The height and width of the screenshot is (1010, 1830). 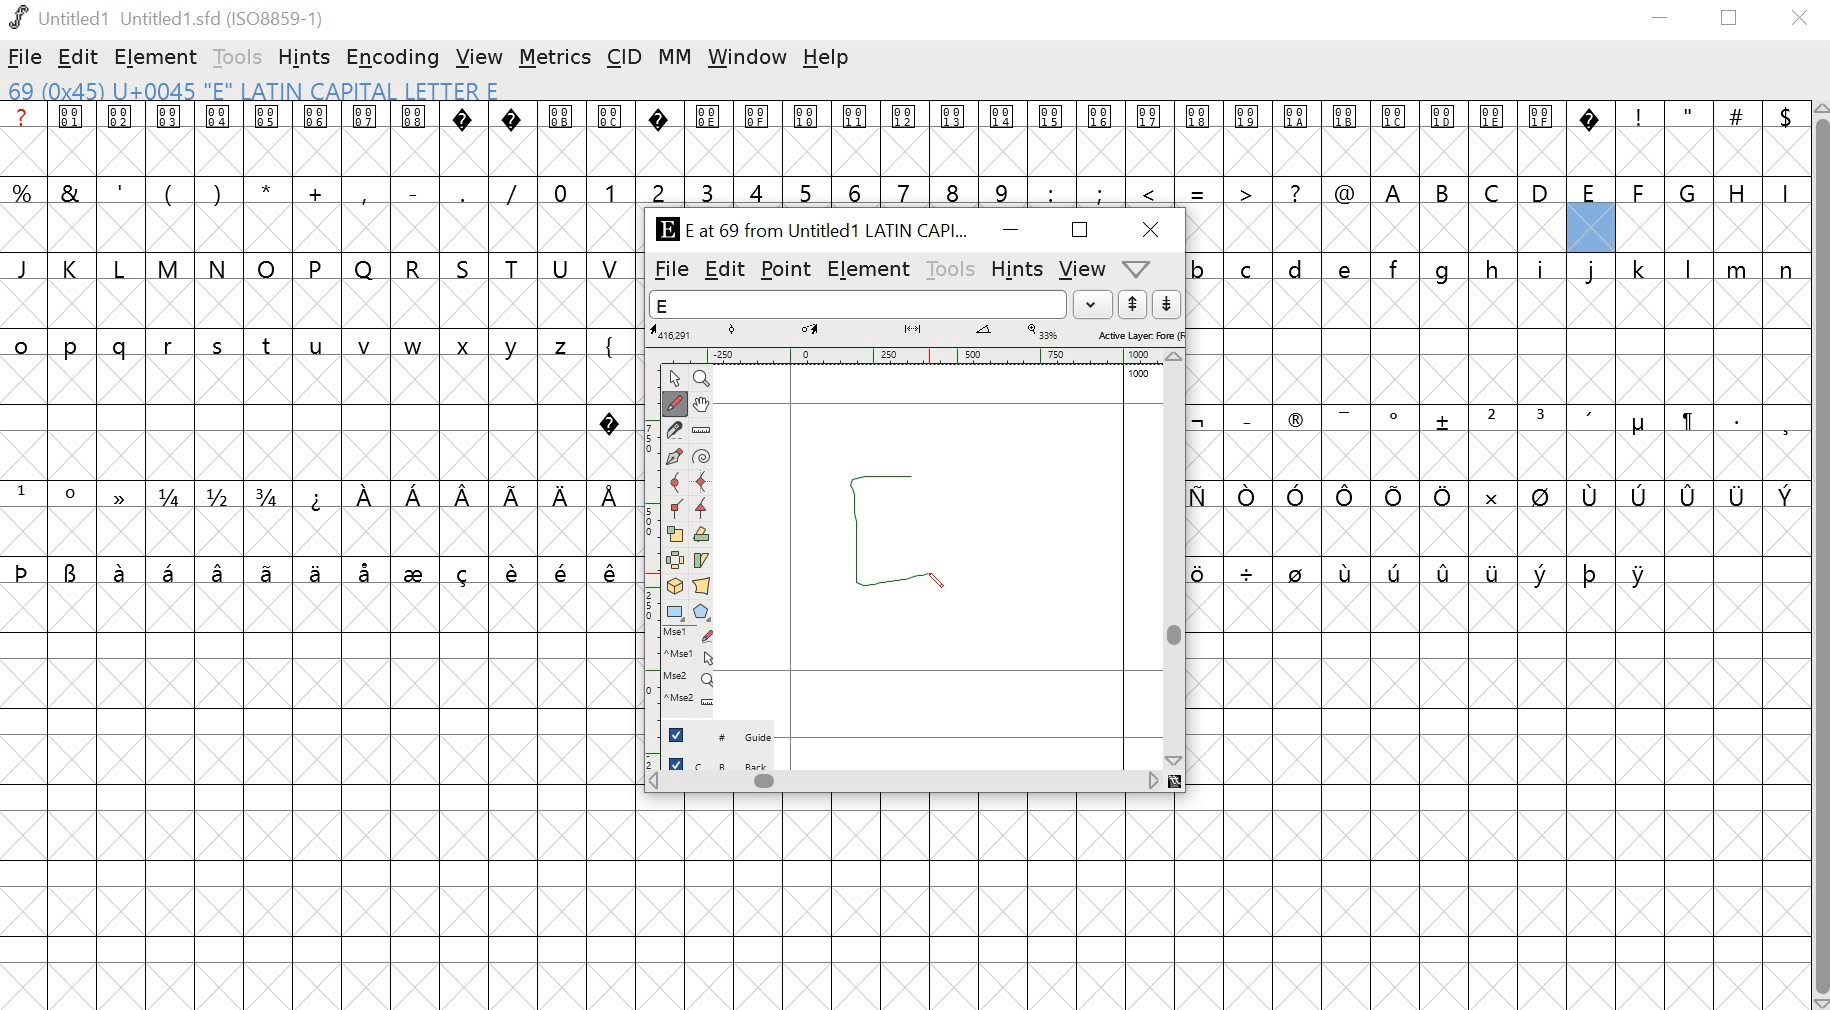 What do you see at coordinates (675, 58) in the screenshot?
I see `MM` at bounding box center [675, 58].